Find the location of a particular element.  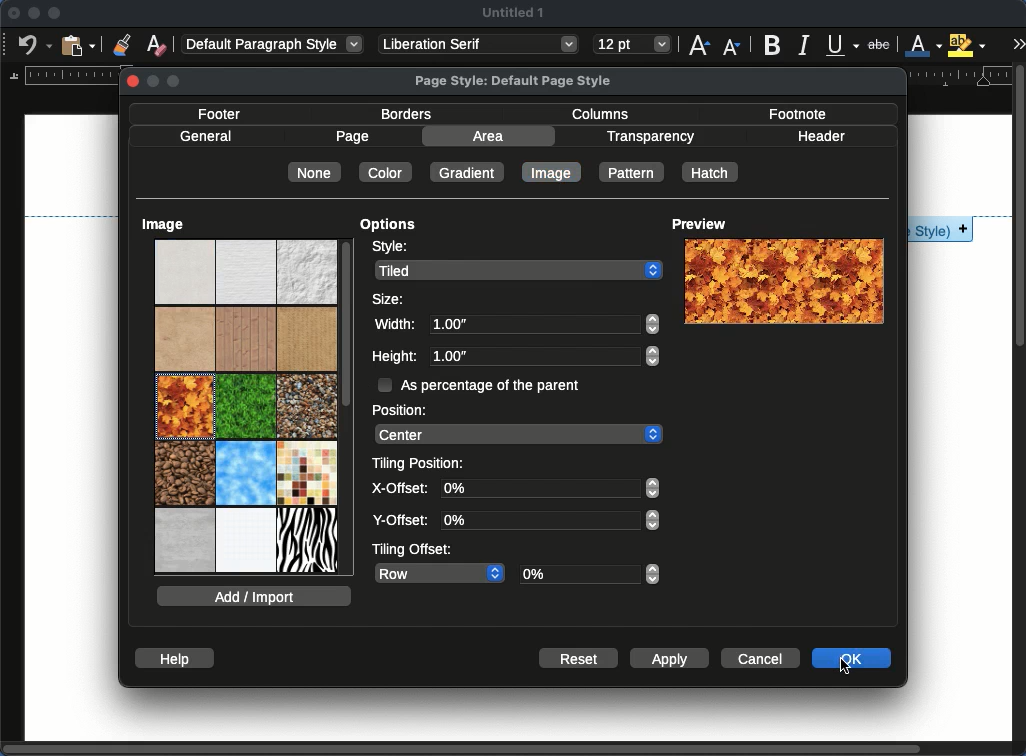

pattern is located at coordinates (632, 171).